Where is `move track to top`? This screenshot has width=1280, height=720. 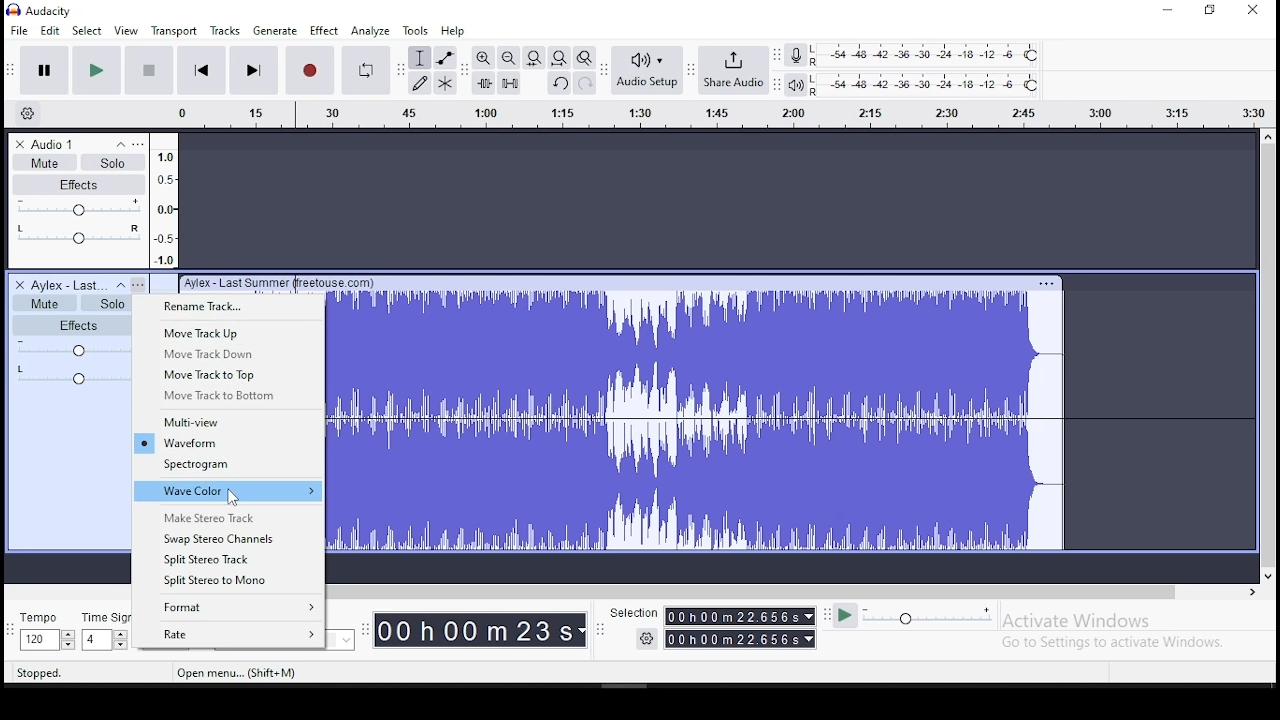
move track to top is located at coordinates (228, 374).